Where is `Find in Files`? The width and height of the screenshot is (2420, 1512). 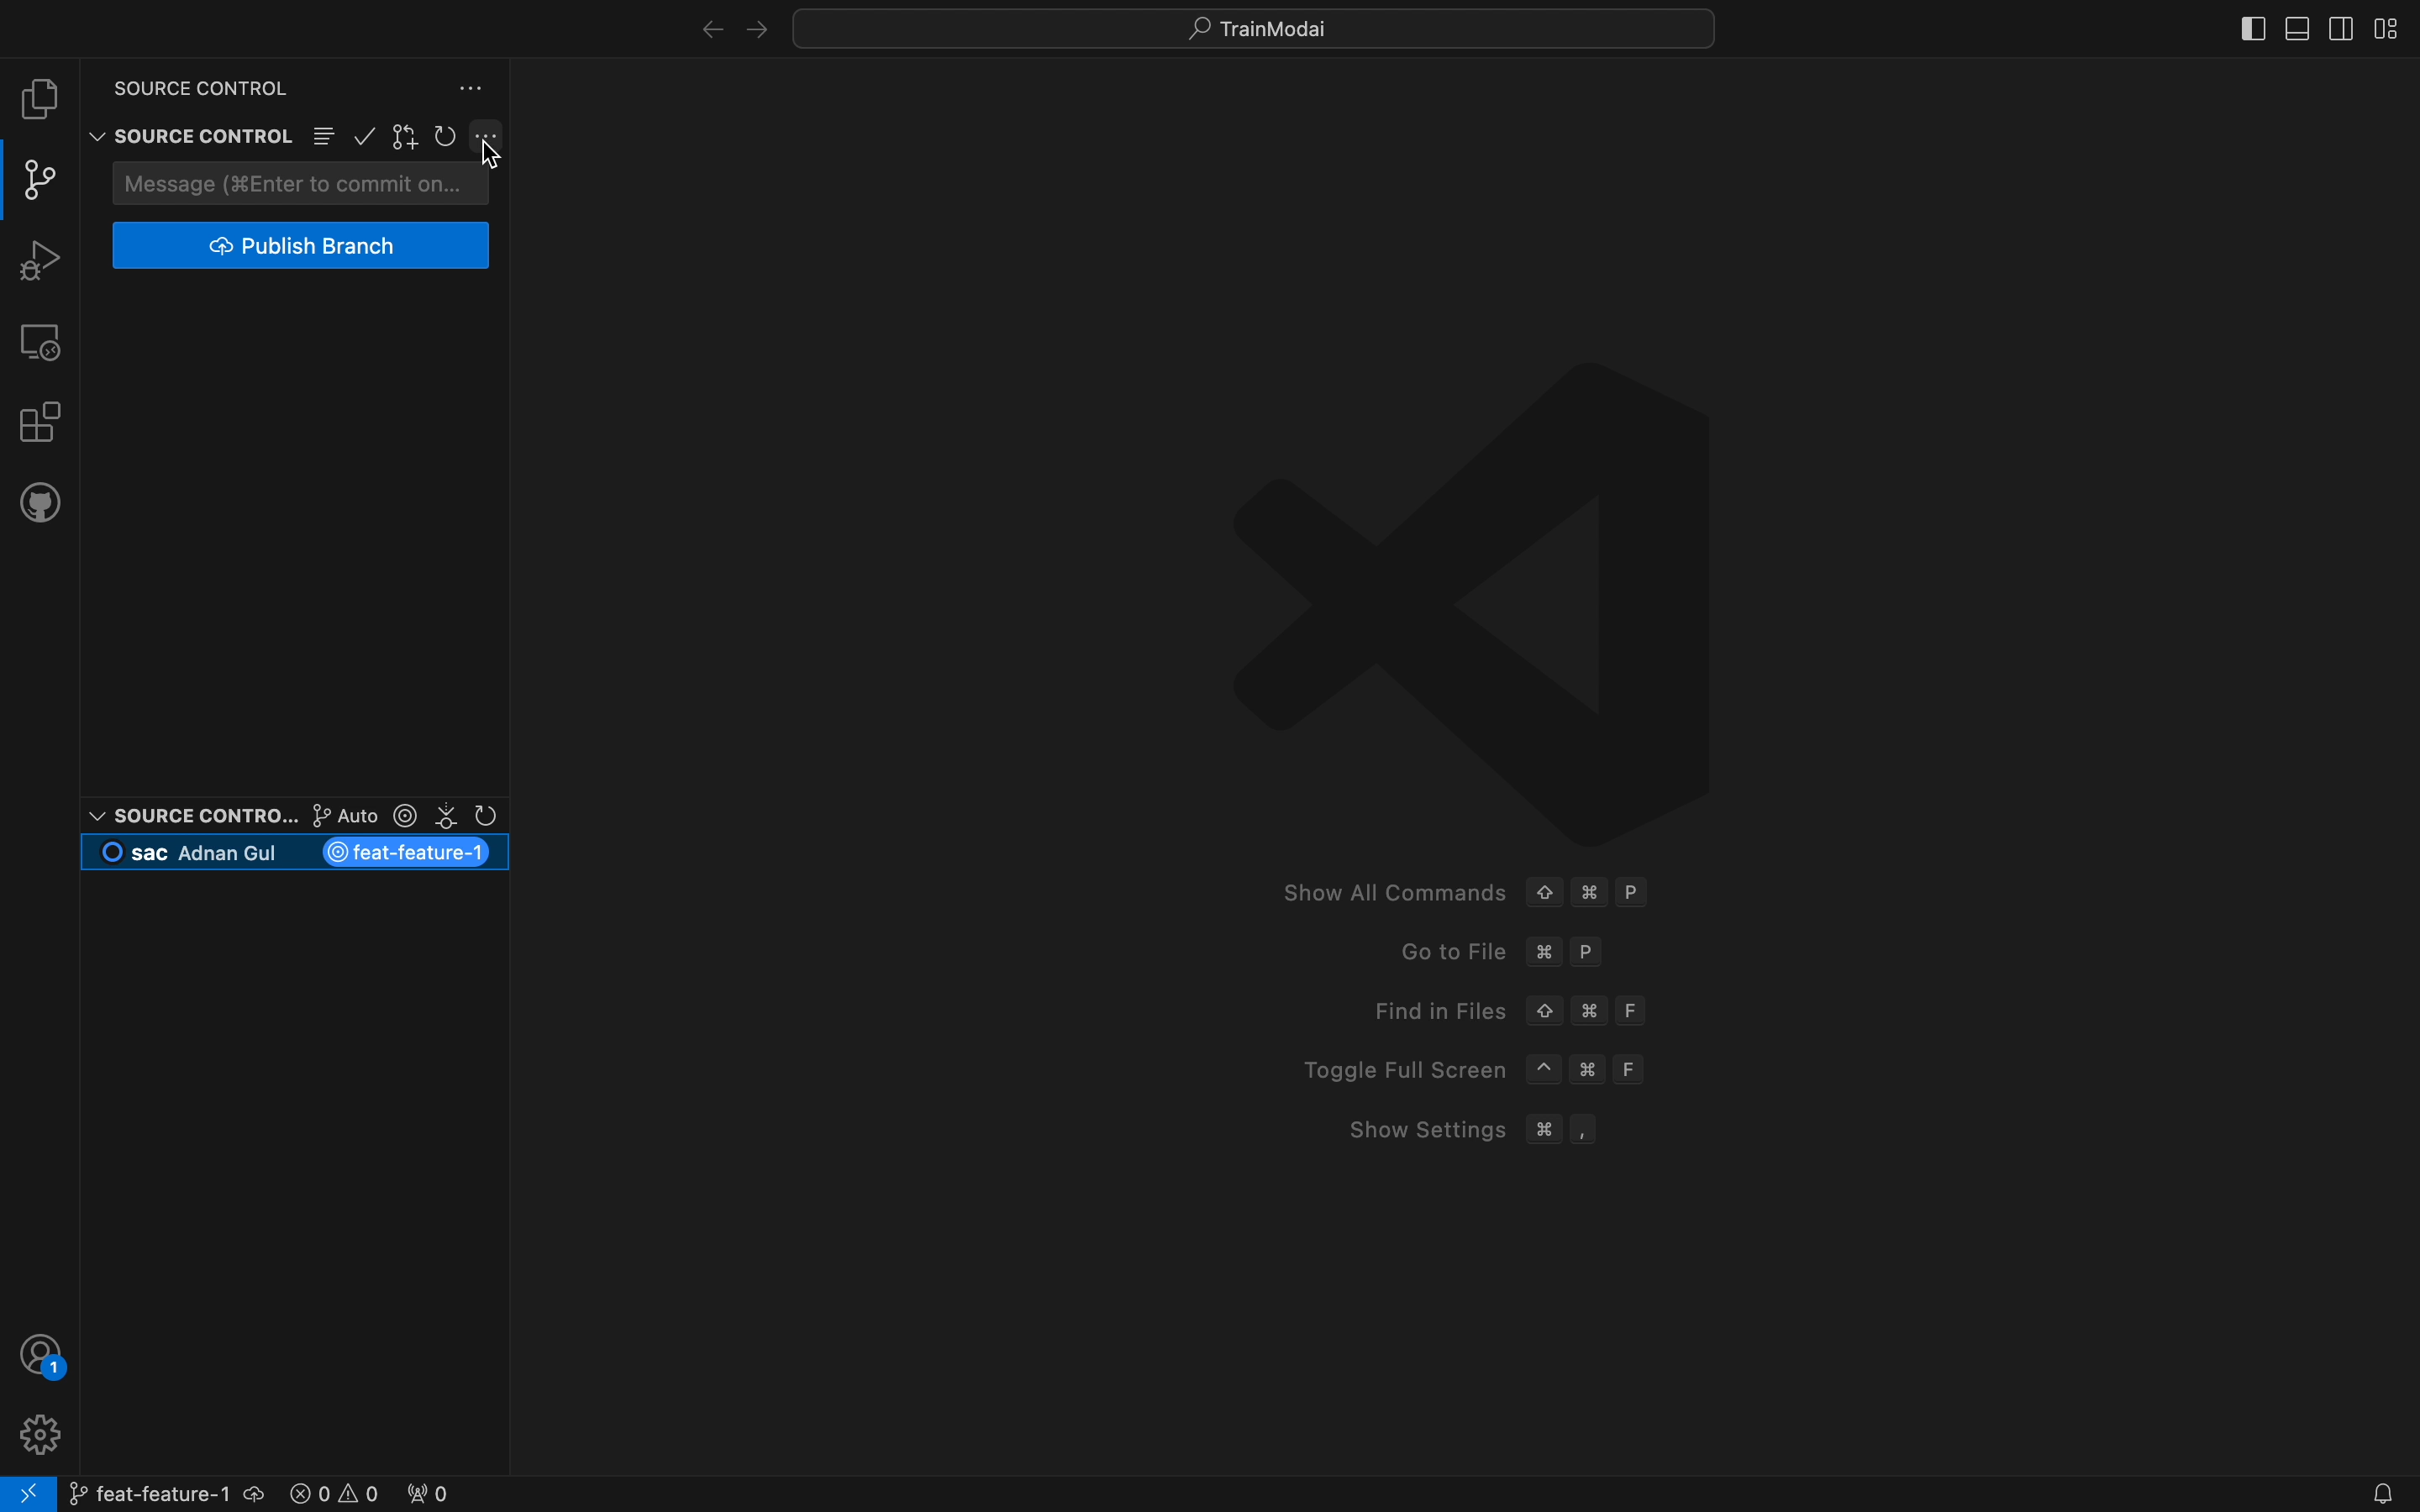
Find in Files is located at coordinates (1423, 1010).